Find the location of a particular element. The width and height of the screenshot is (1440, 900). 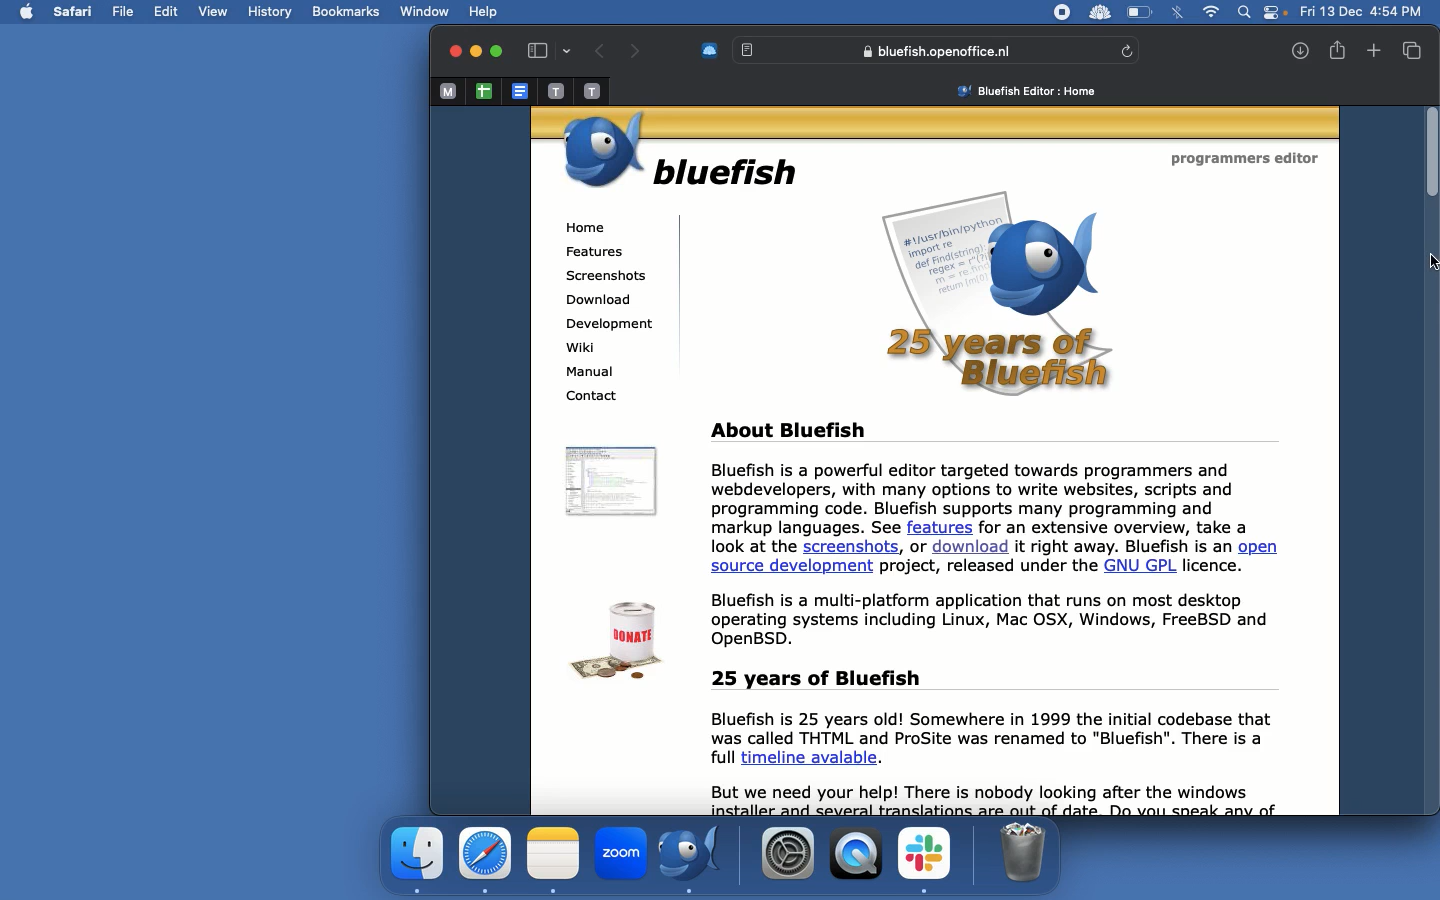

Google doc tab is located at coordinates (520, 91).